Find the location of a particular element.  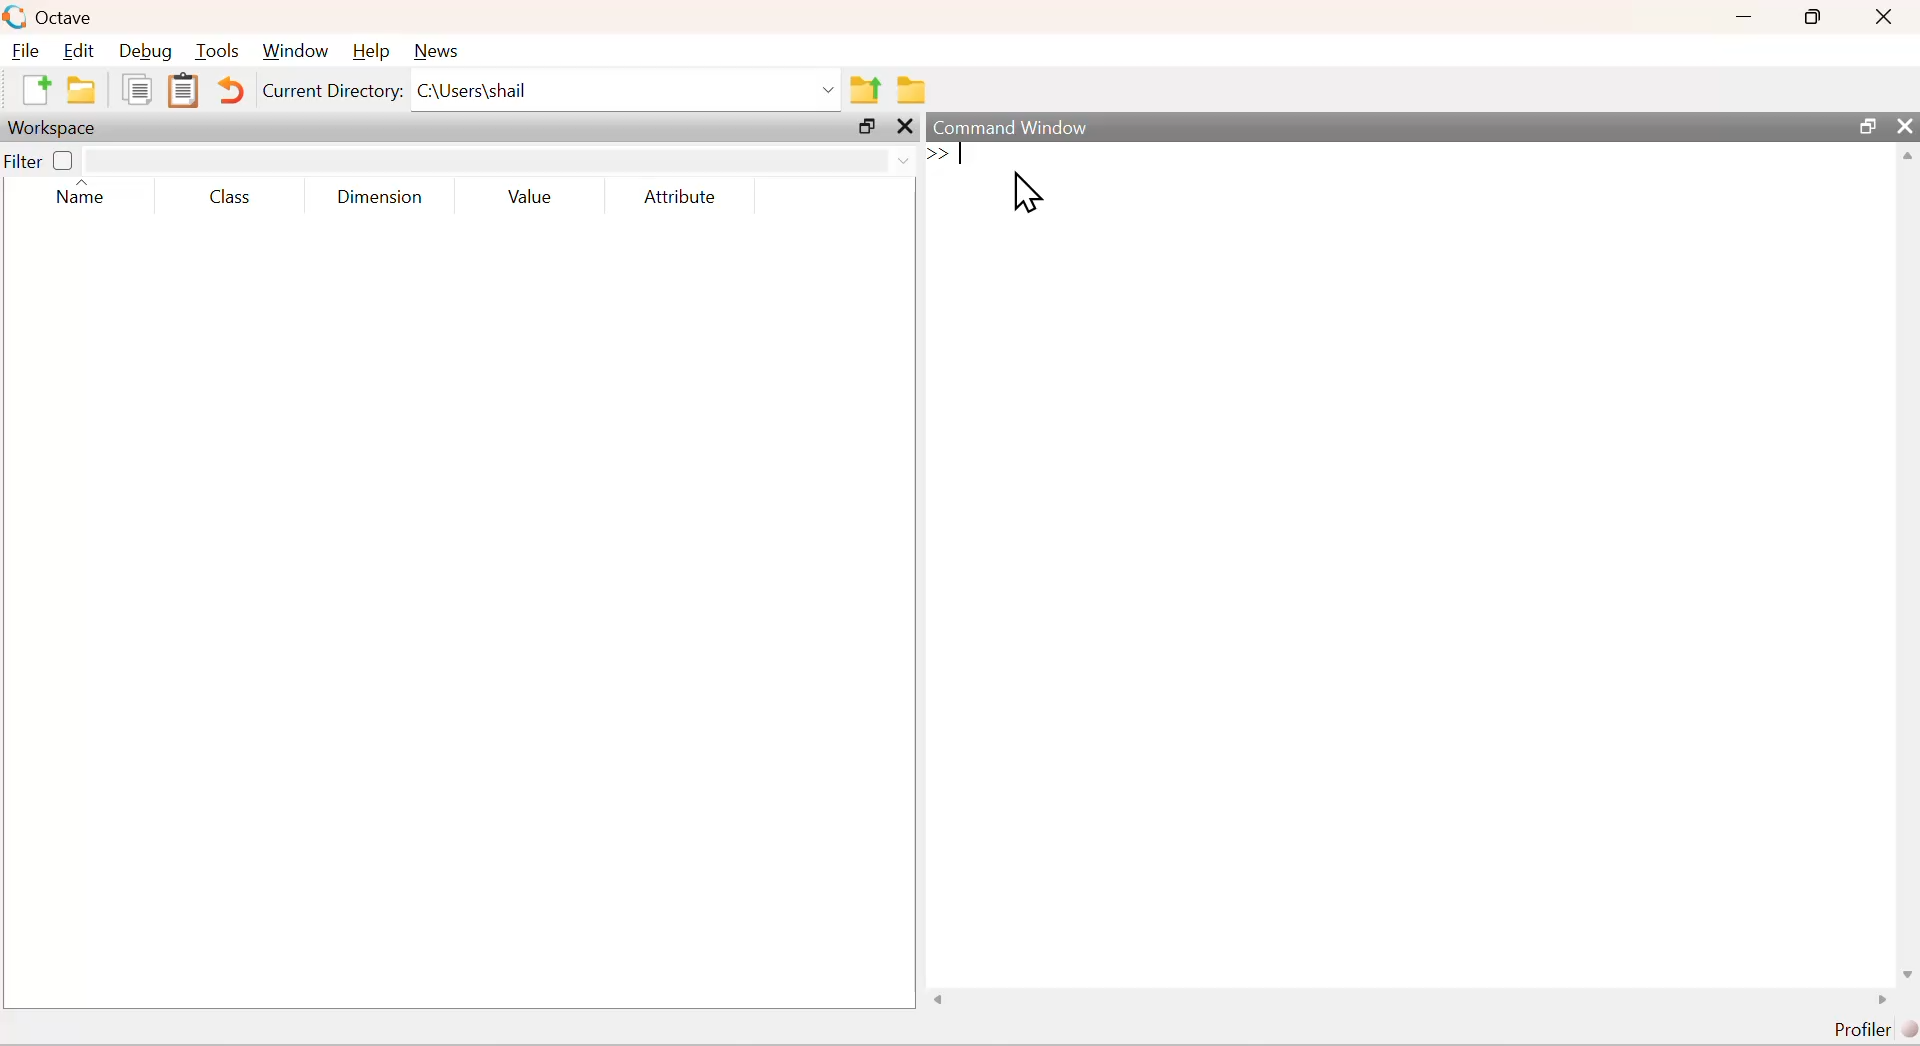

File is located at coordinates (29, 52).